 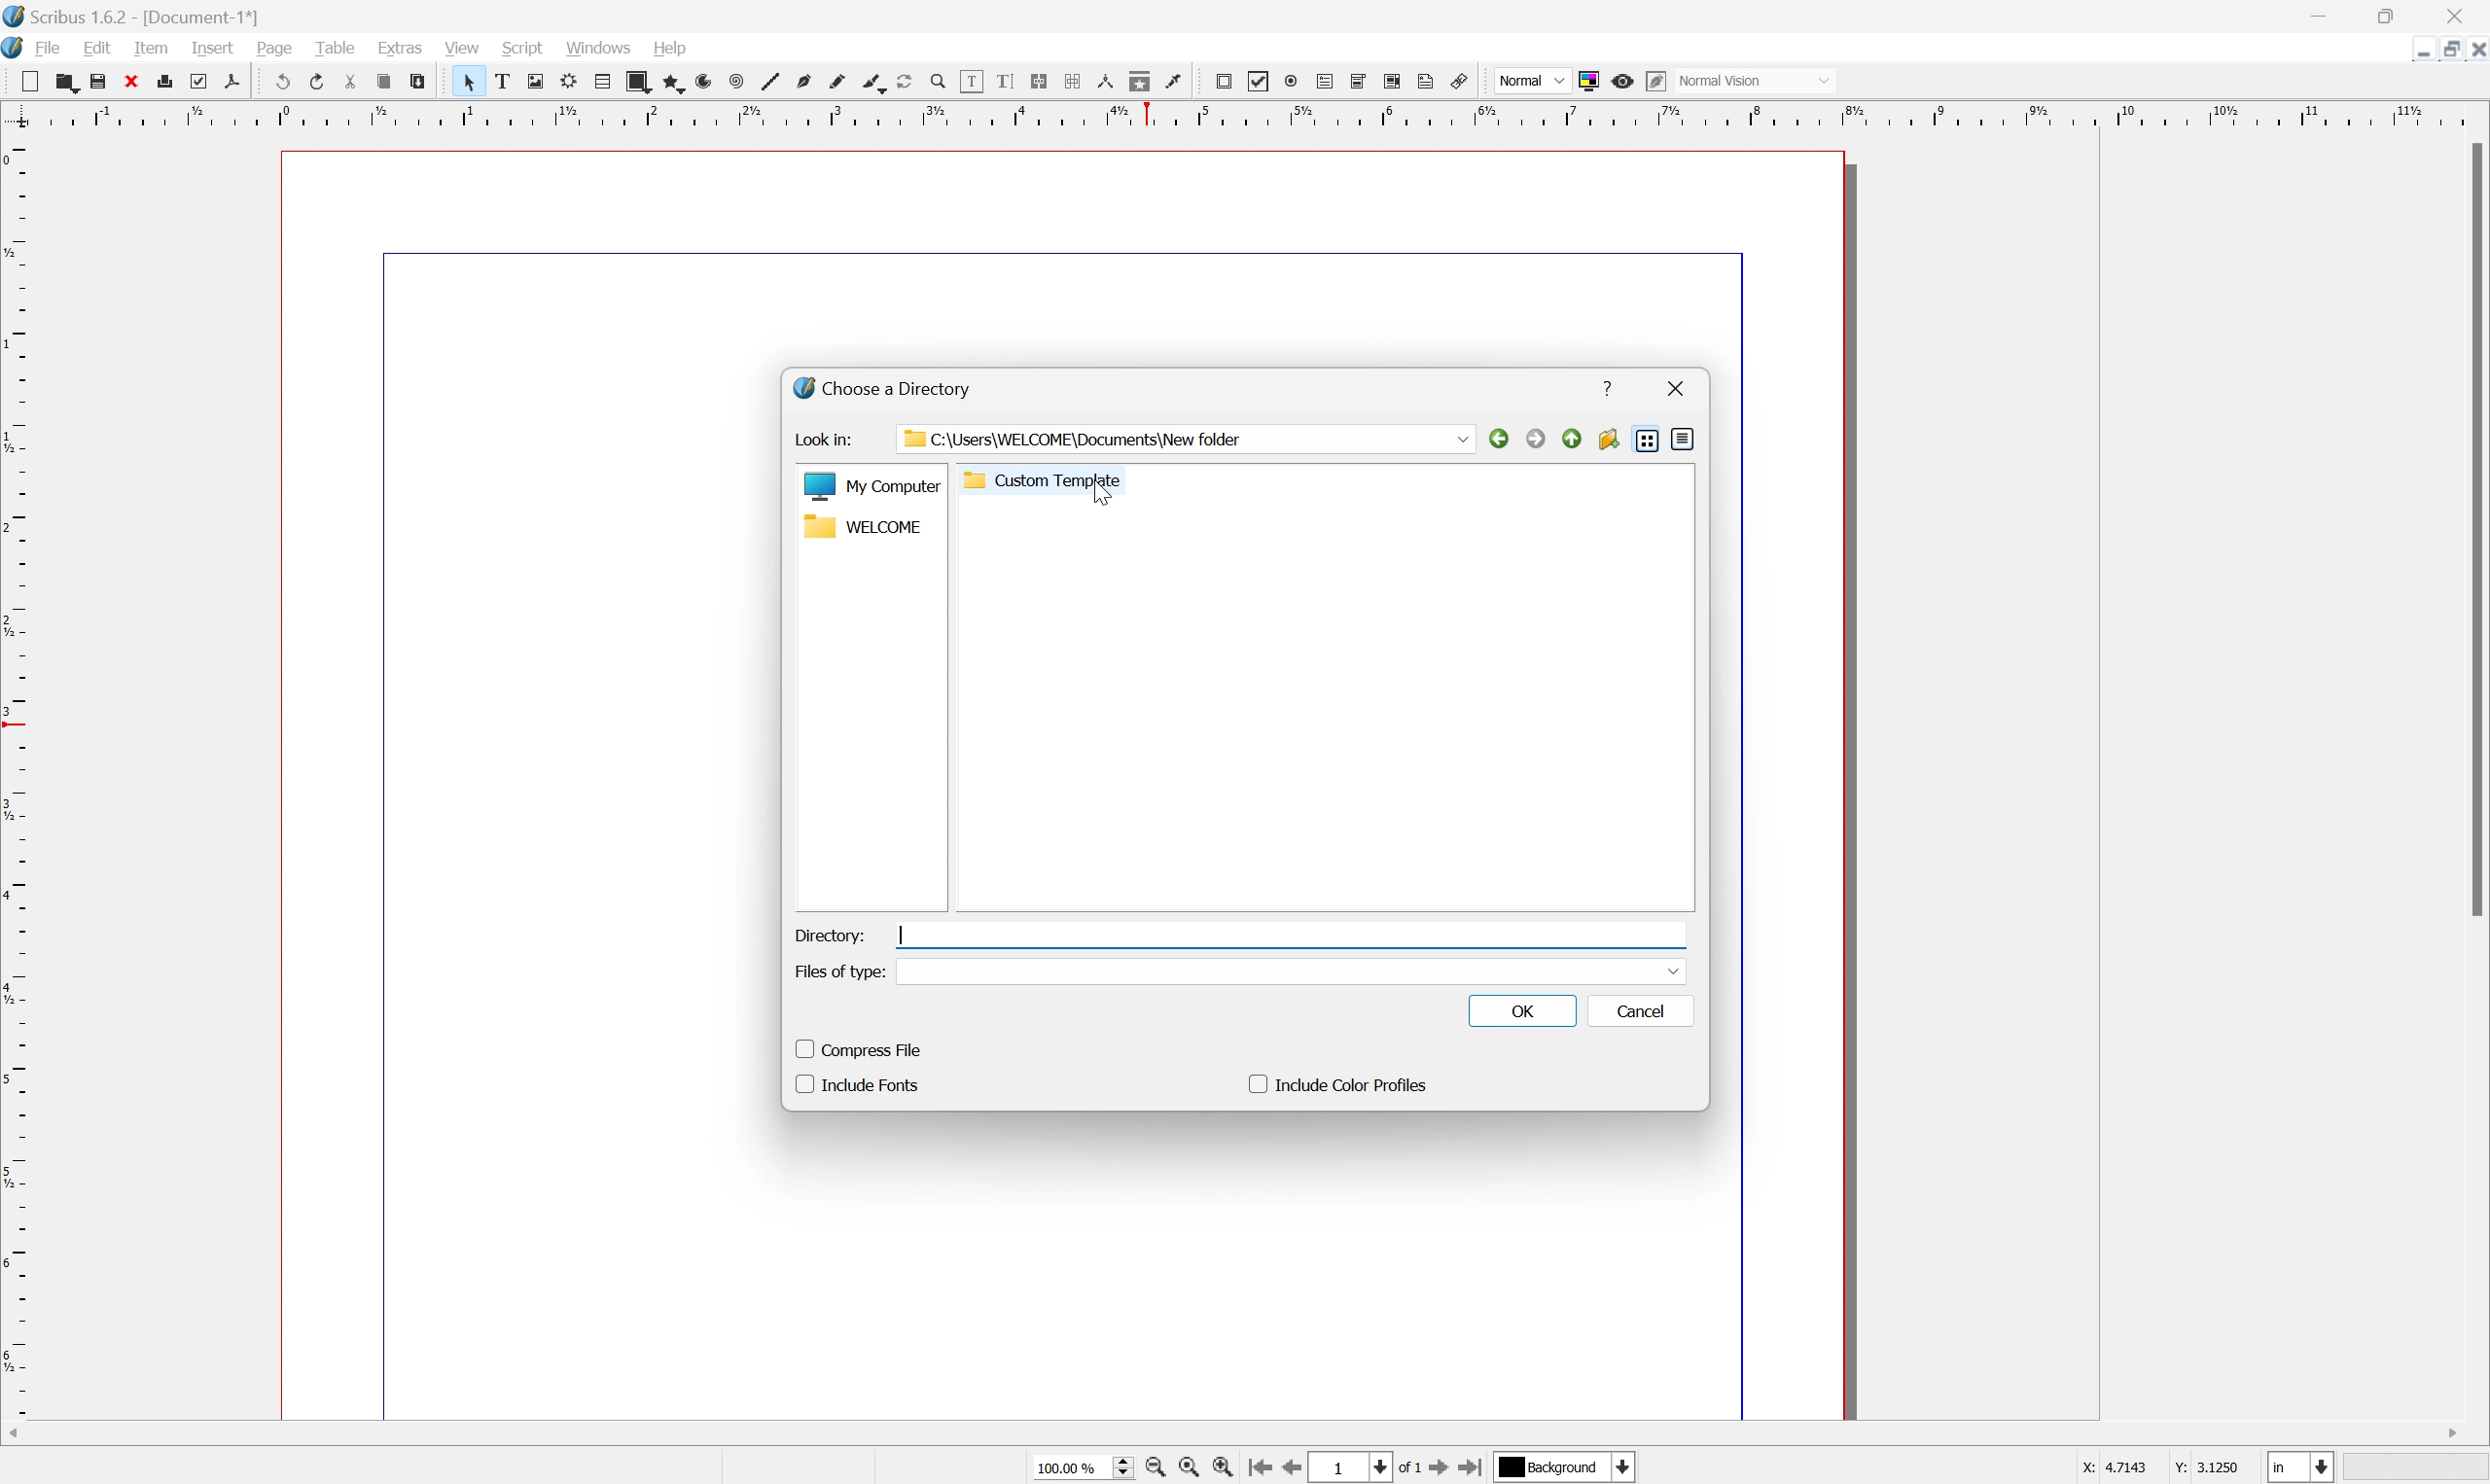 What do you see at coordinates (1086, 1468) in the screenshot?
I see `100.00%` at bounding box center [1086, 1468].